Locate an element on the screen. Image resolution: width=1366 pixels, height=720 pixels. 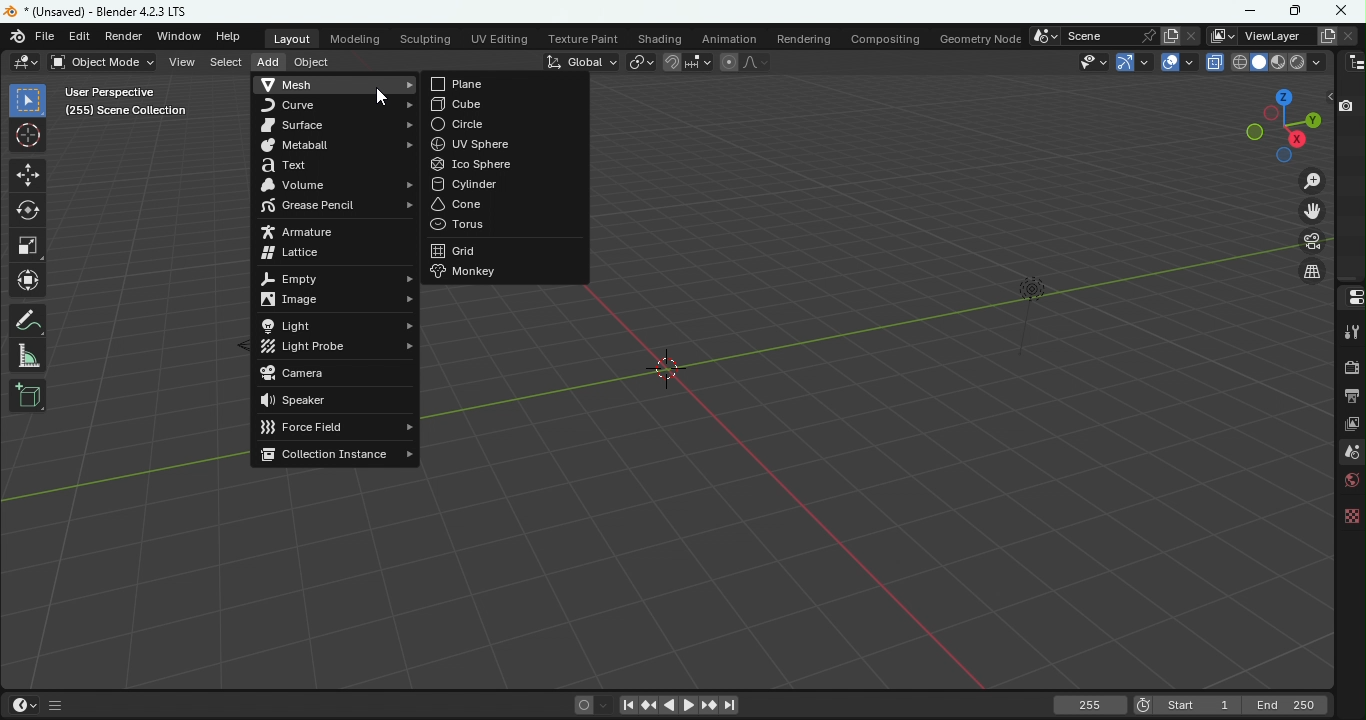
Use preview range is located at coordinates (1143, 703).